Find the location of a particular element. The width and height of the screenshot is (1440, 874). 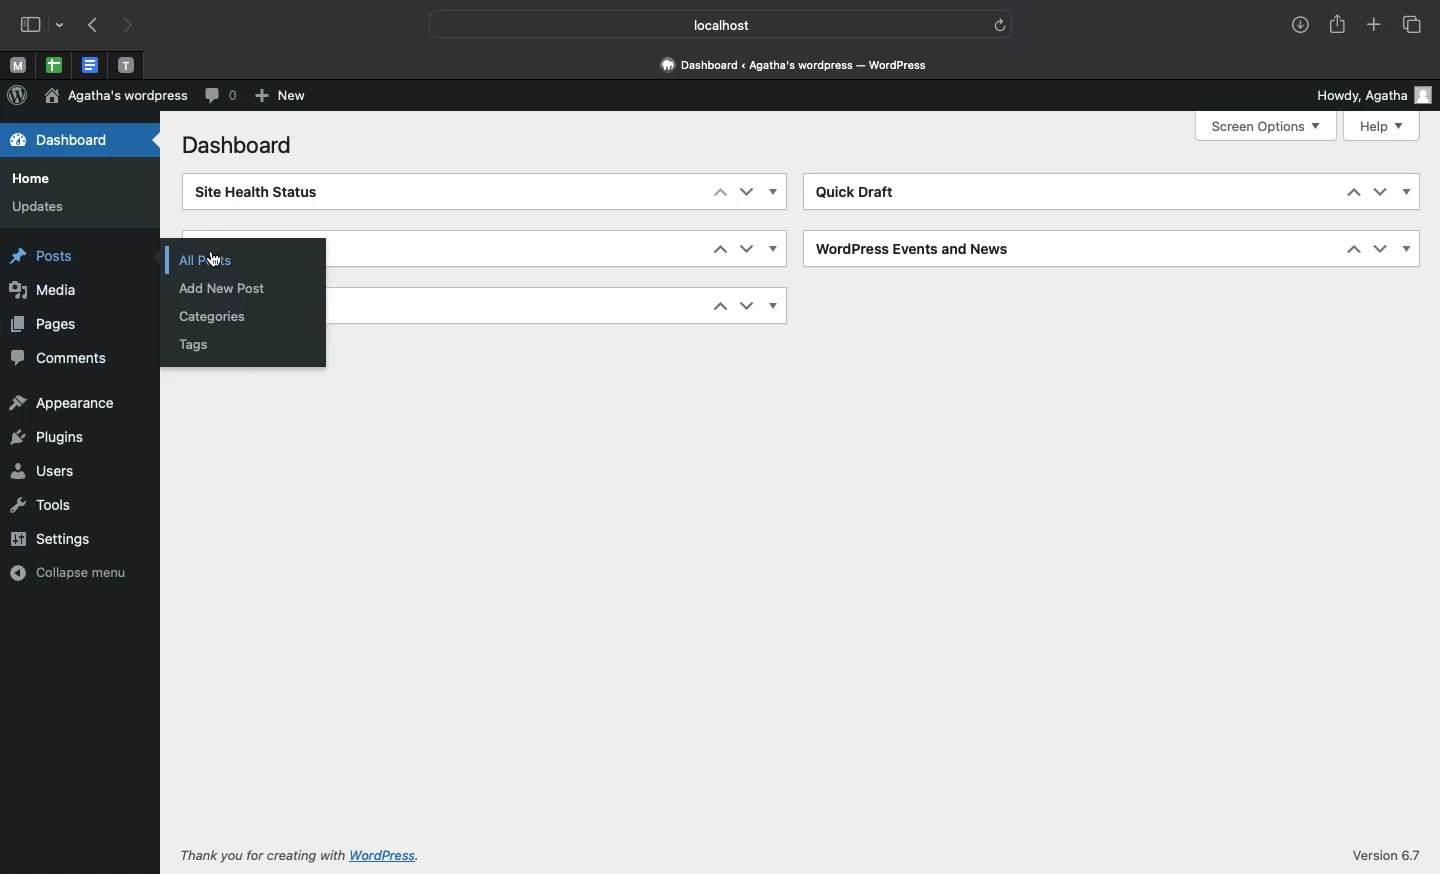

Dashboard is located at coordinates (801, 64).